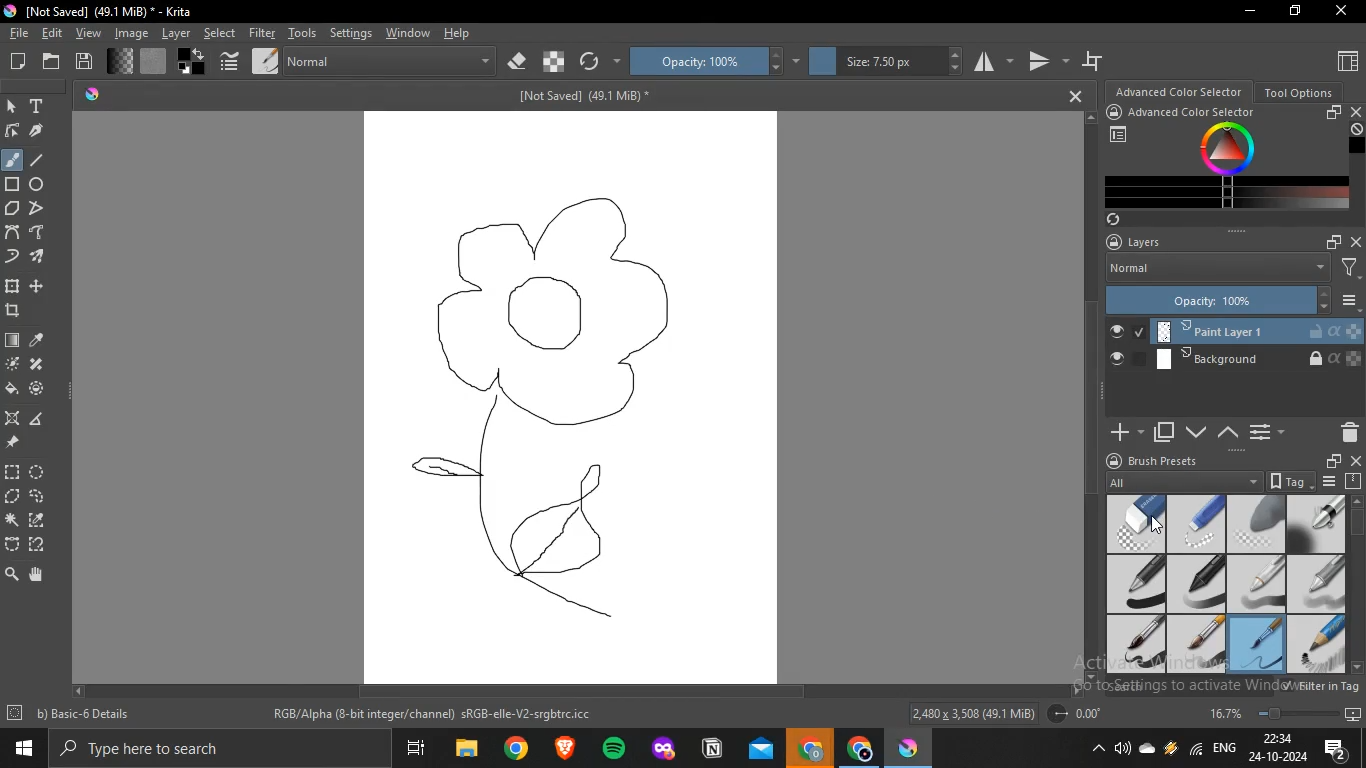  I want to click on Application, so click(912, 747).